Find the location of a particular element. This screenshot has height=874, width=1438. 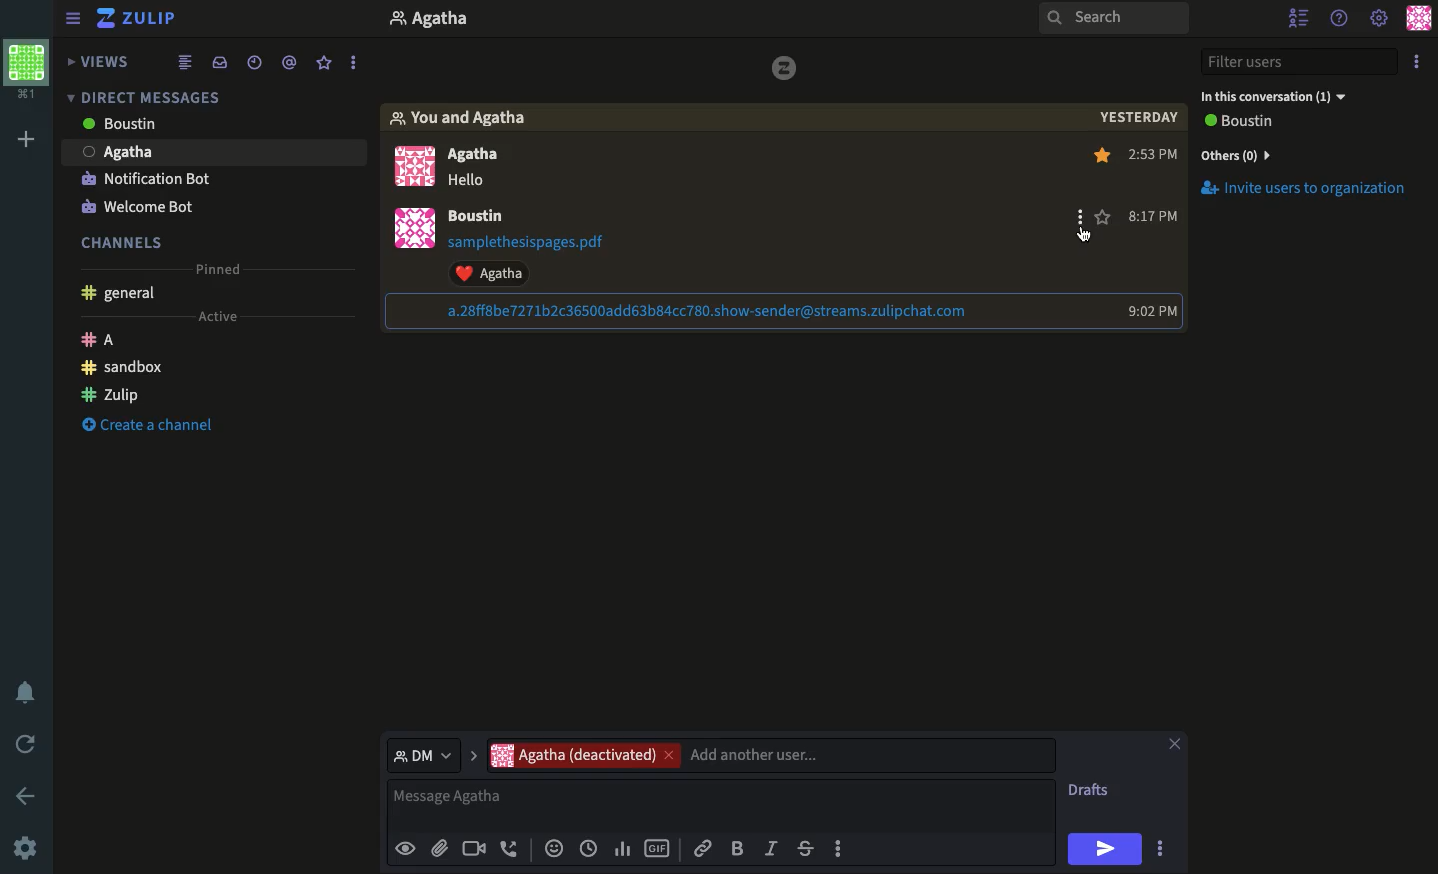

Options is located at coordinates (1416, 61).